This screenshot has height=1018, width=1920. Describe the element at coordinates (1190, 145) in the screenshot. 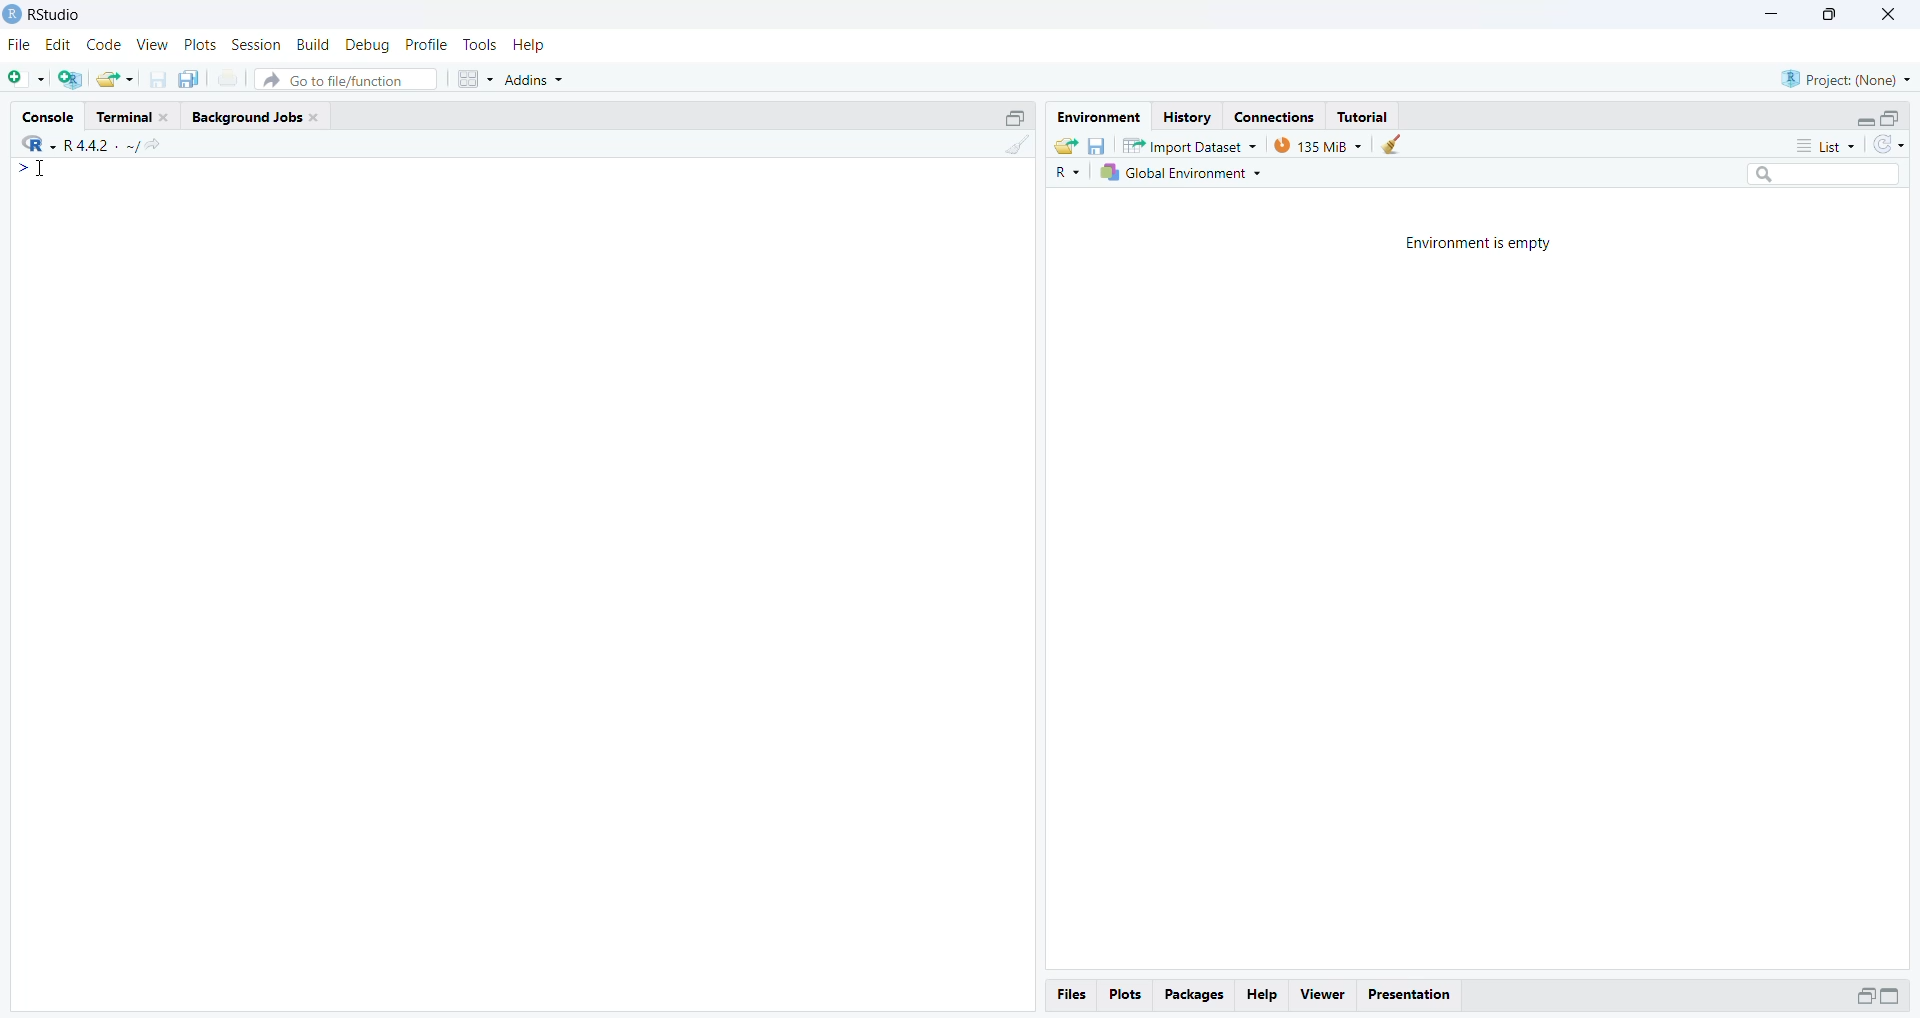

I see `Import Dataset` at that location.